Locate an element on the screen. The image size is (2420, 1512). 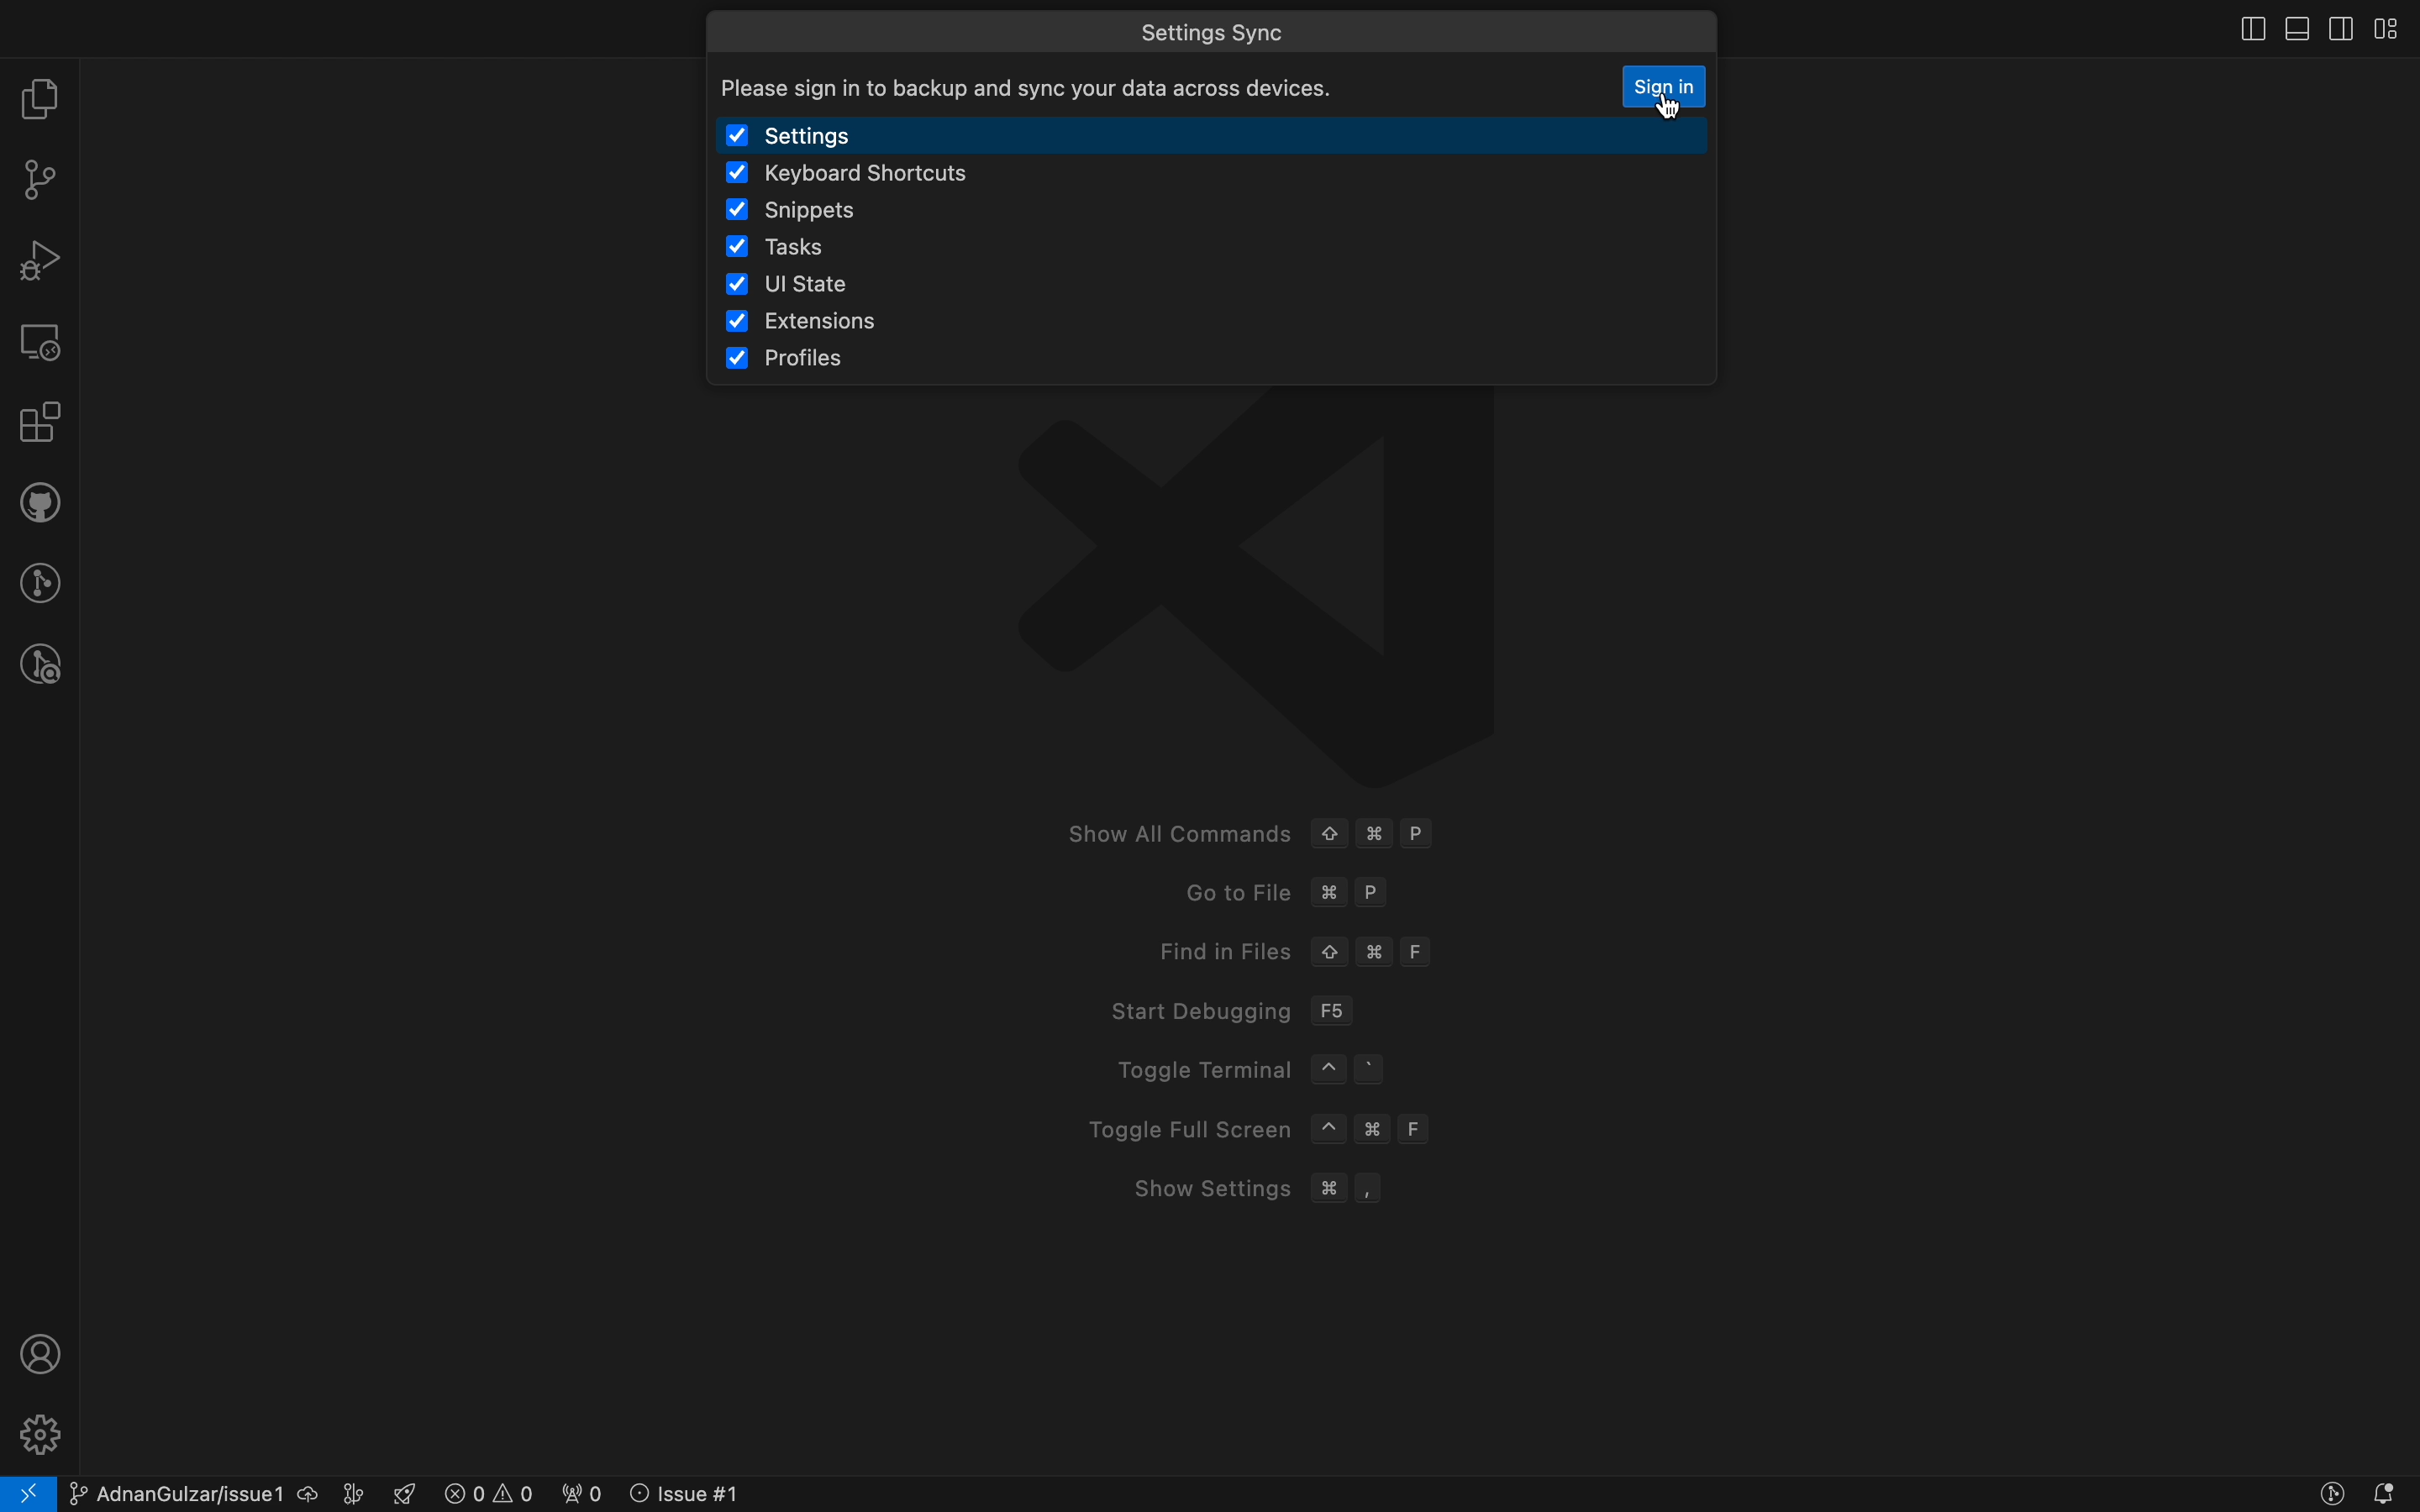
toog;e primary bar is located at coordinates (2293, 29).